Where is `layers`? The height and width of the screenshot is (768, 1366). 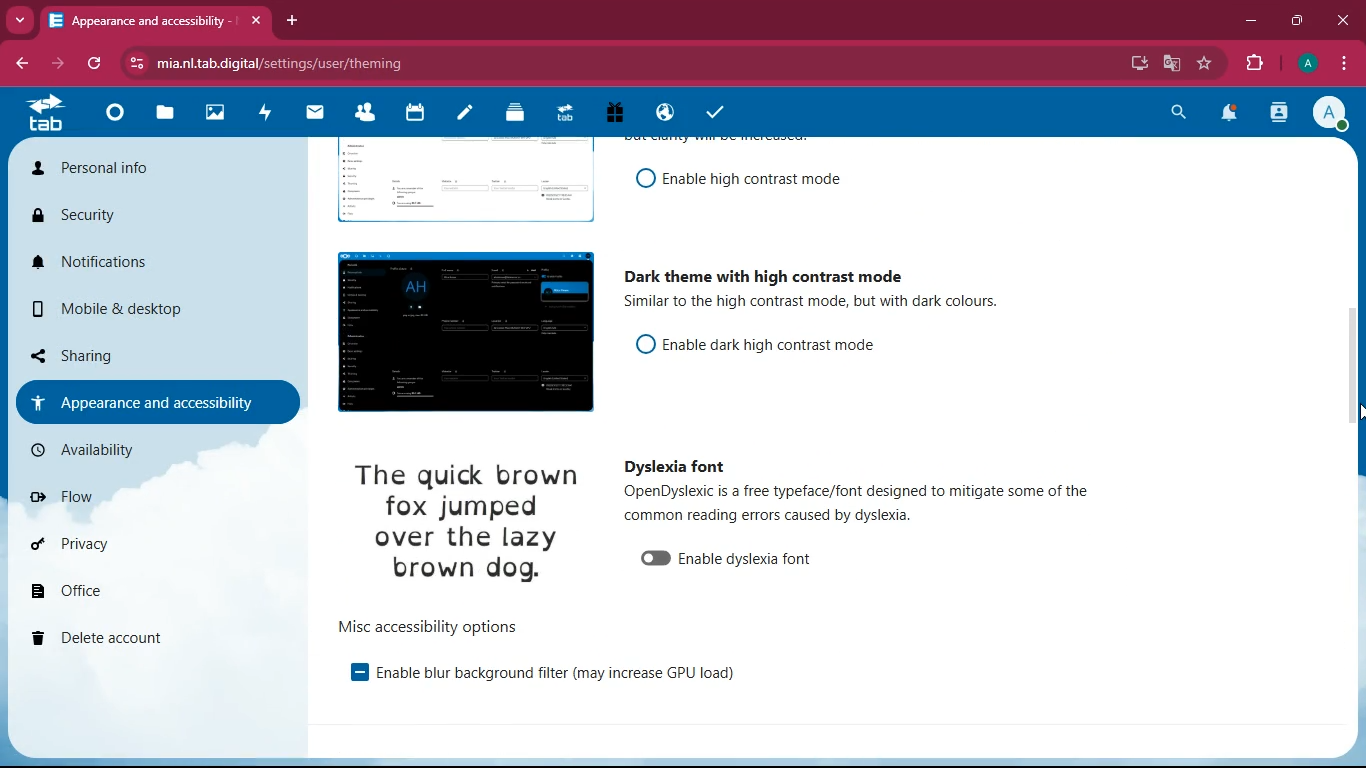 layers is located at coordinates (522, 116).